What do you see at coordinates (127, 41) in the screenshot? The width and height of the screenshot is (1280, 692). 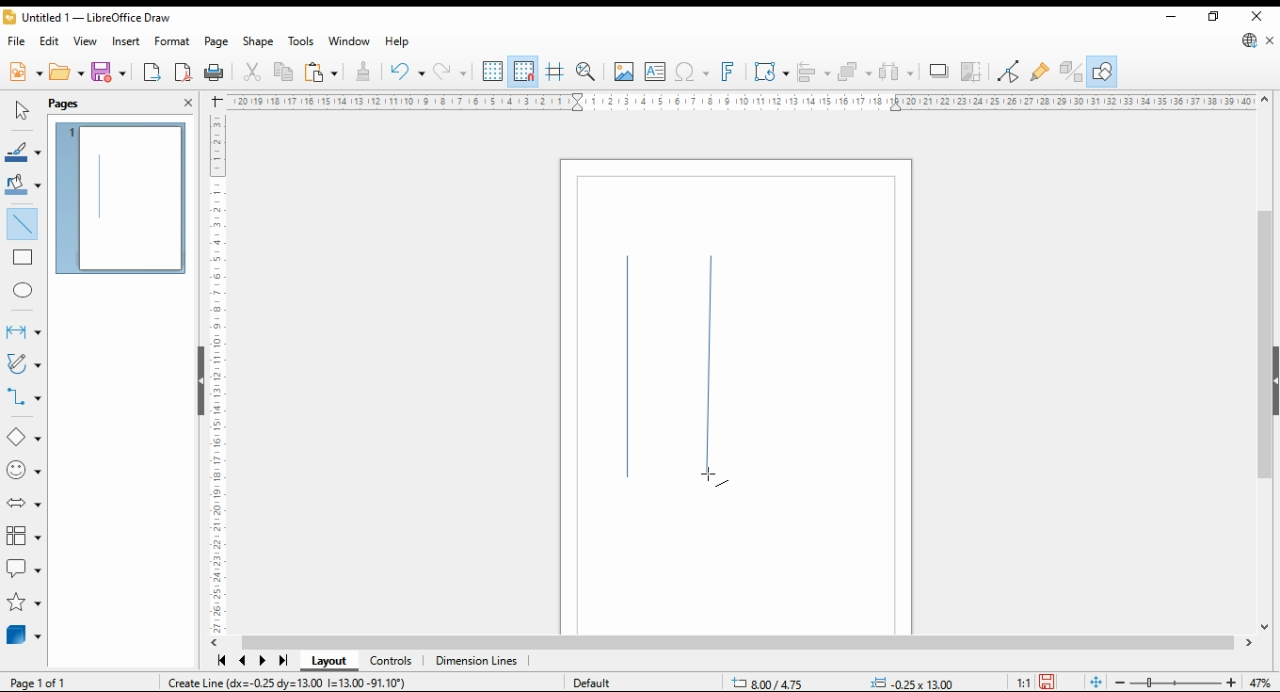 I see `insert` at bounding box center [127, 41].